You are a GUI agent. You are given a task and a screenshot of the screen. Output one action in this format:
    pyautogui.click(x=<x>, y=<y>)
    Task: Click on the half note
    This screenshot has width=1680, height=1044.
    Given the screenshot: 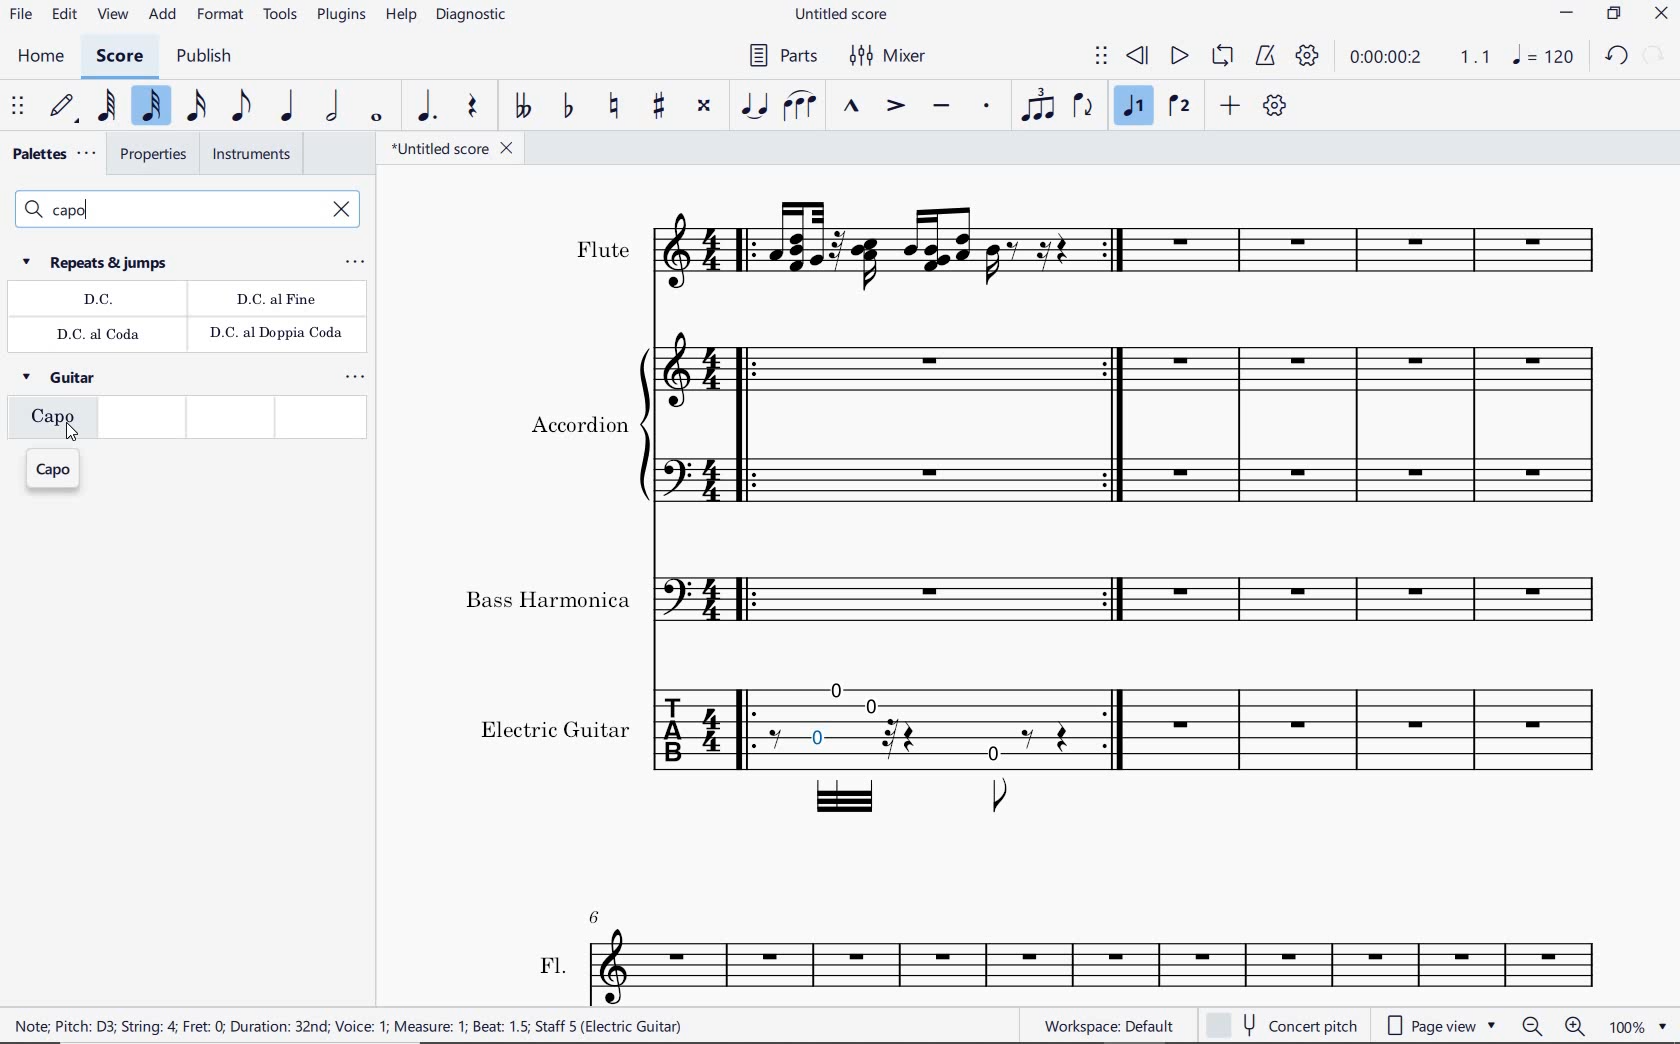 What is the action you would take?
    pyautogui.click(x=330, y=106)
    